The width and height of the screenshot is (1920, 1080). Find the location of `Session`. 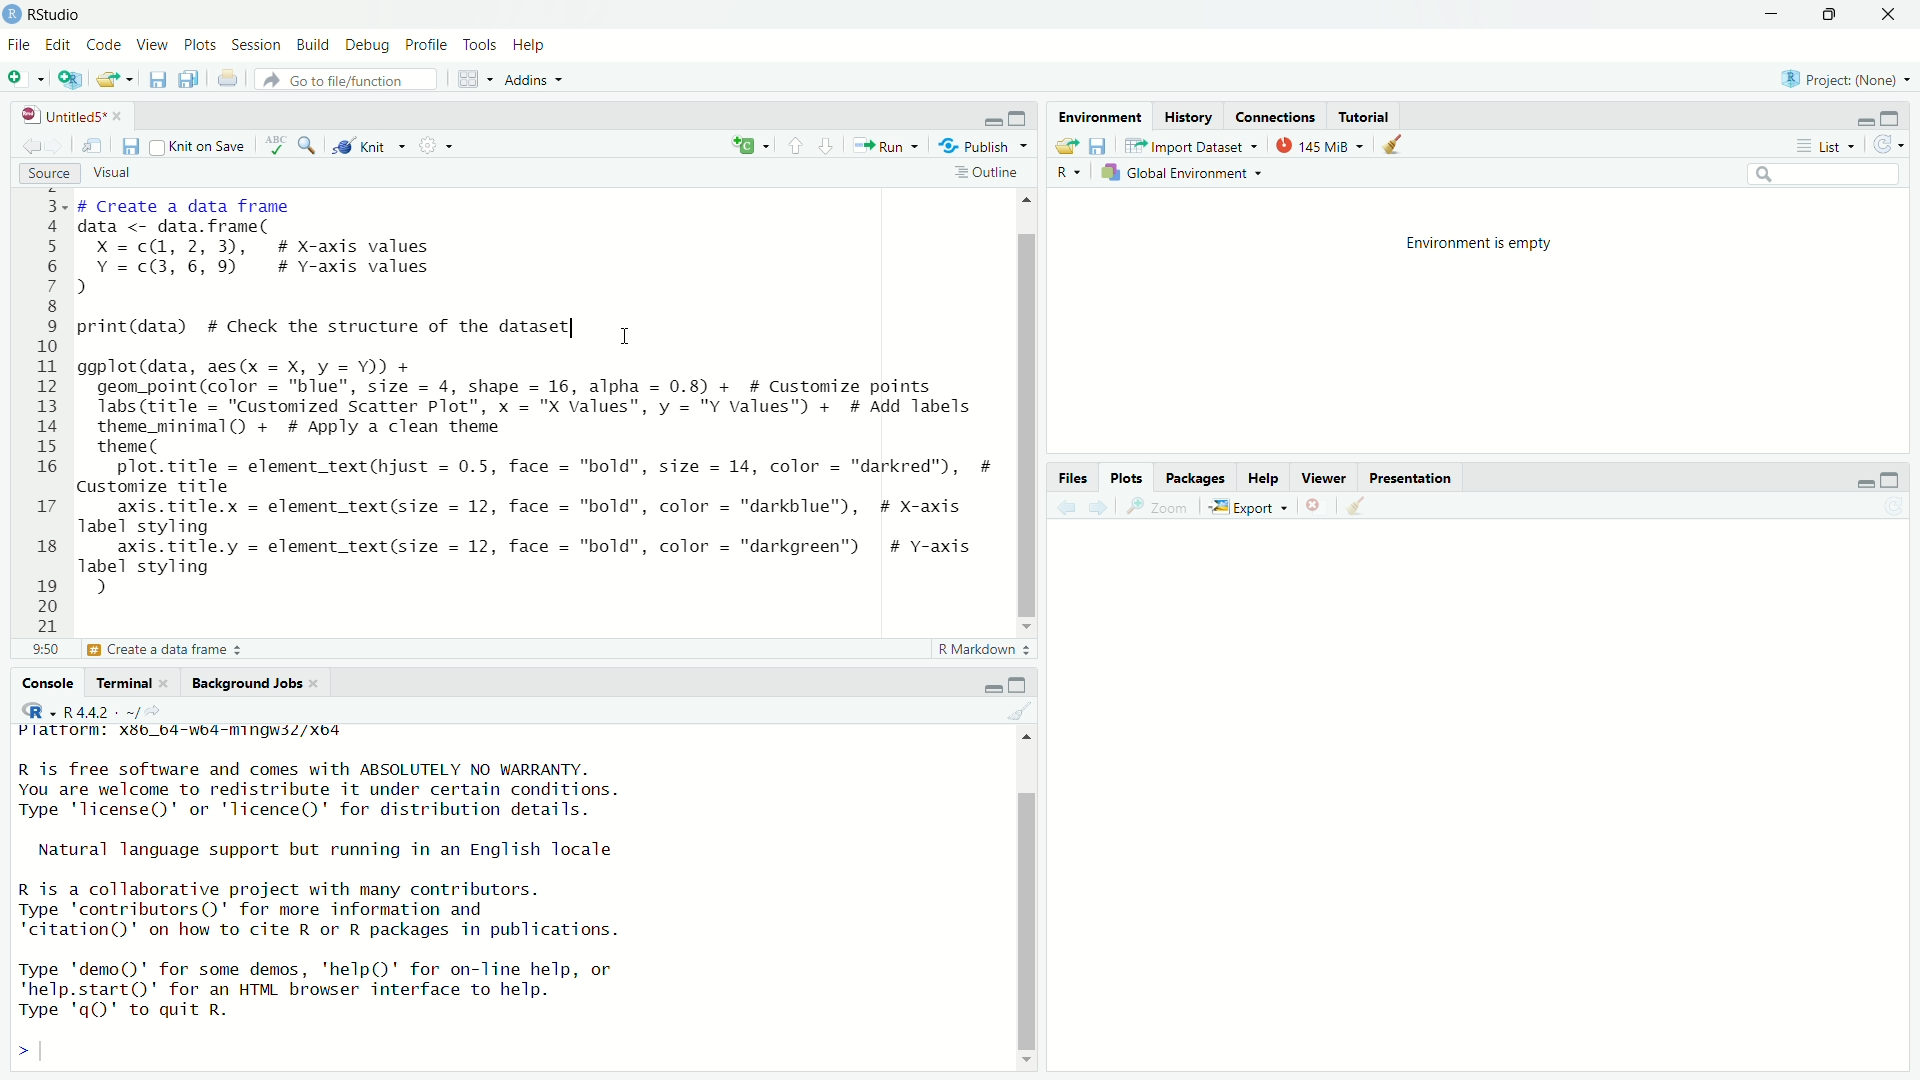

Session is located at coordinates (258, 47).